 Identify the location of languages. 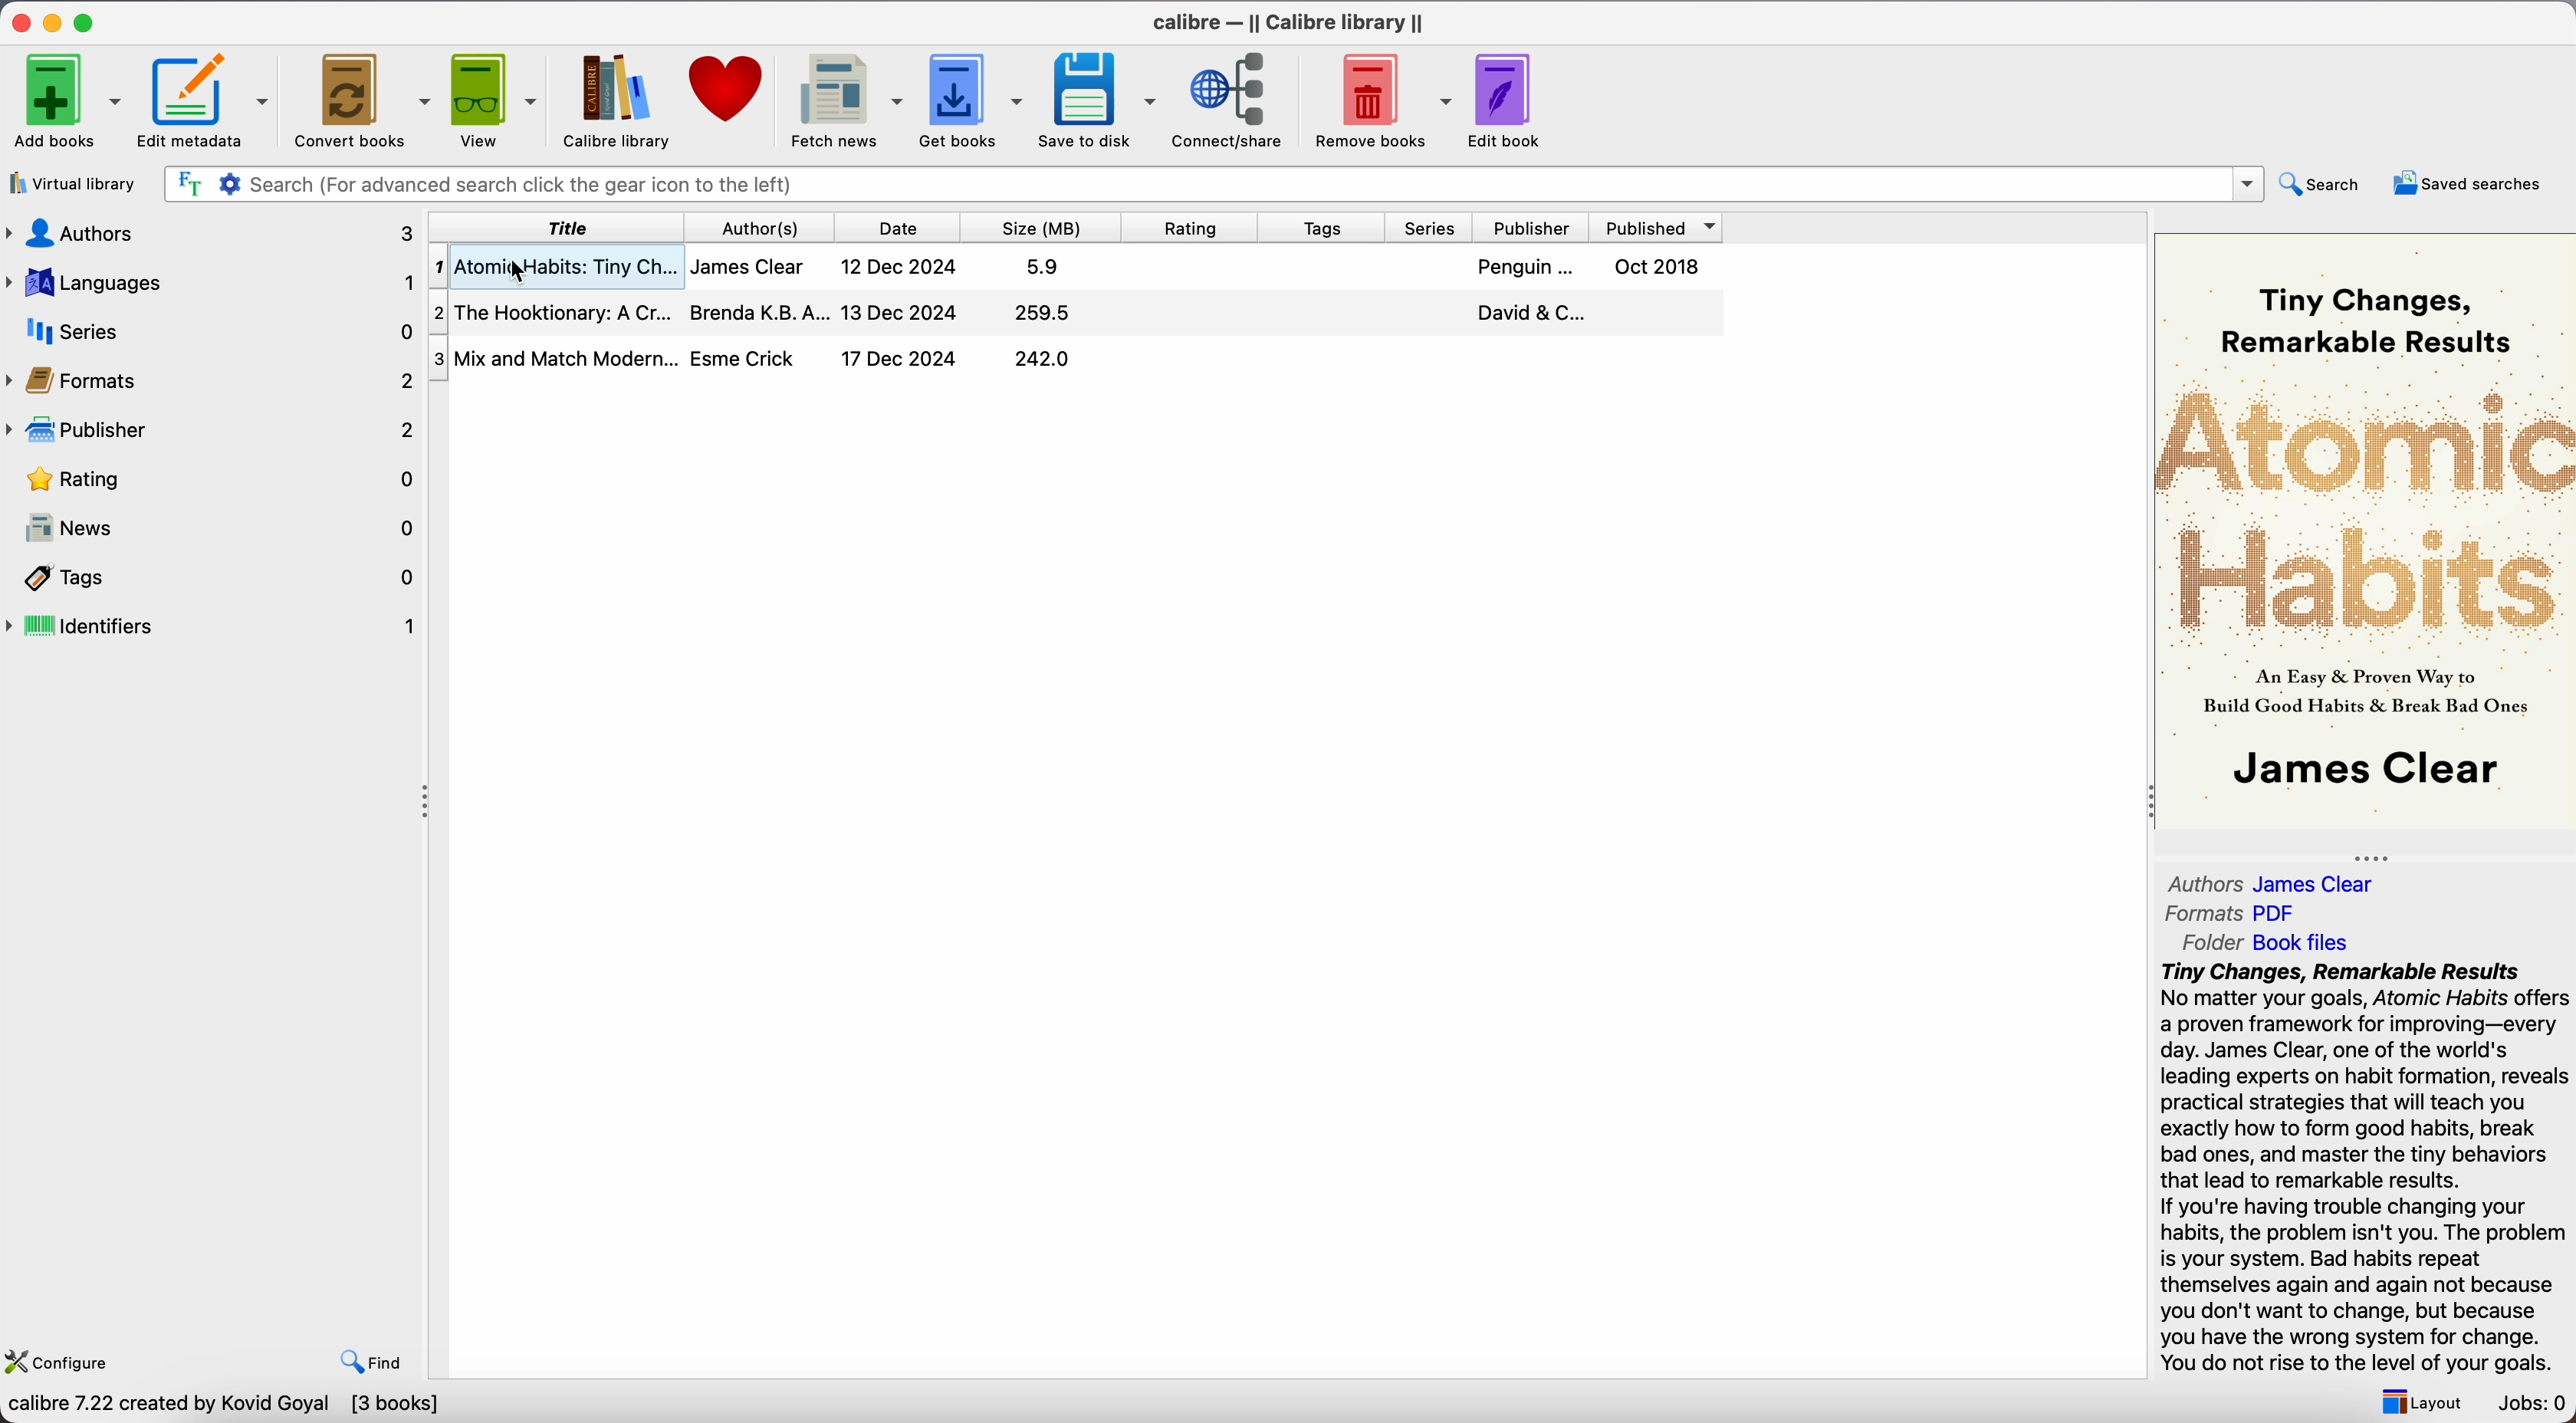
(211, 281).